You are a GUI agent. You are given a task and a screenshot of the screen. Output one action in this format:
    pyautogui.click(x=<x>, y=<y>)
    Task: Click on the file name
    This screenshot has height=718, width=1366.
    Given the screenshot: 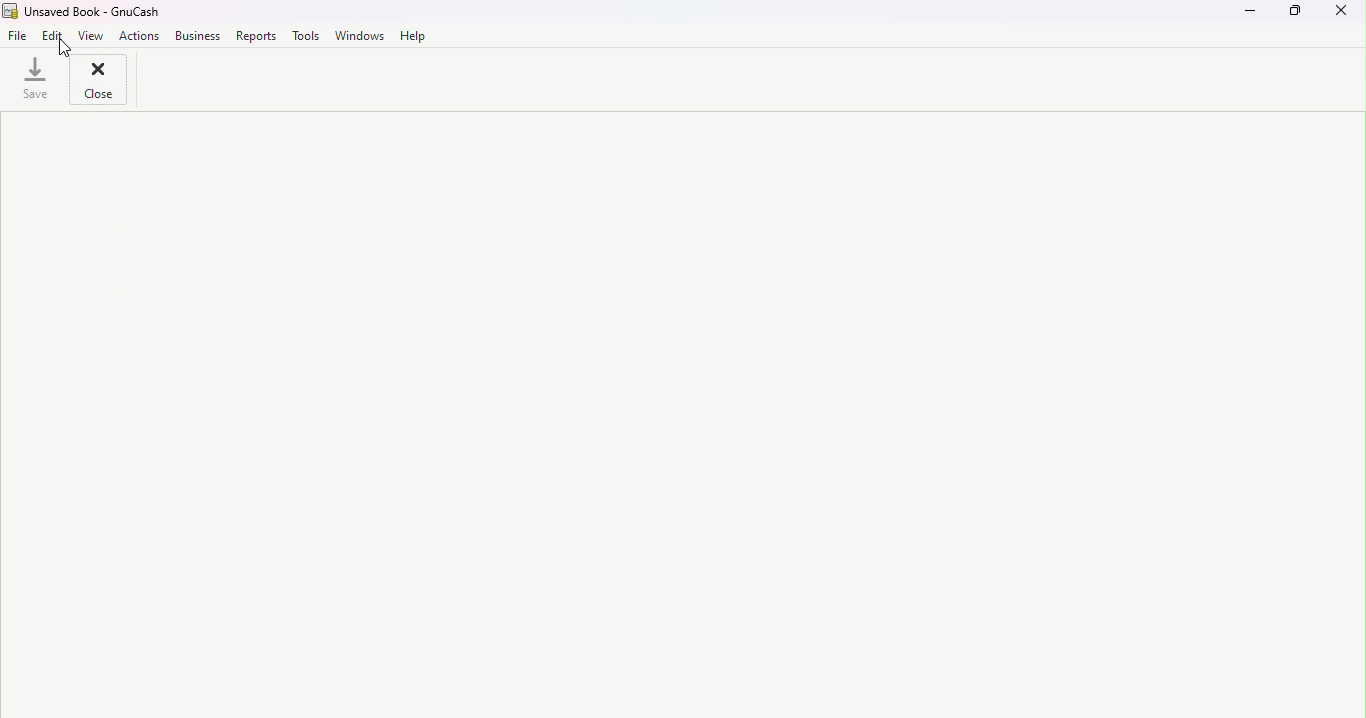 What is the action you would take?
    pyautogui.click(x=82, y=12)
    